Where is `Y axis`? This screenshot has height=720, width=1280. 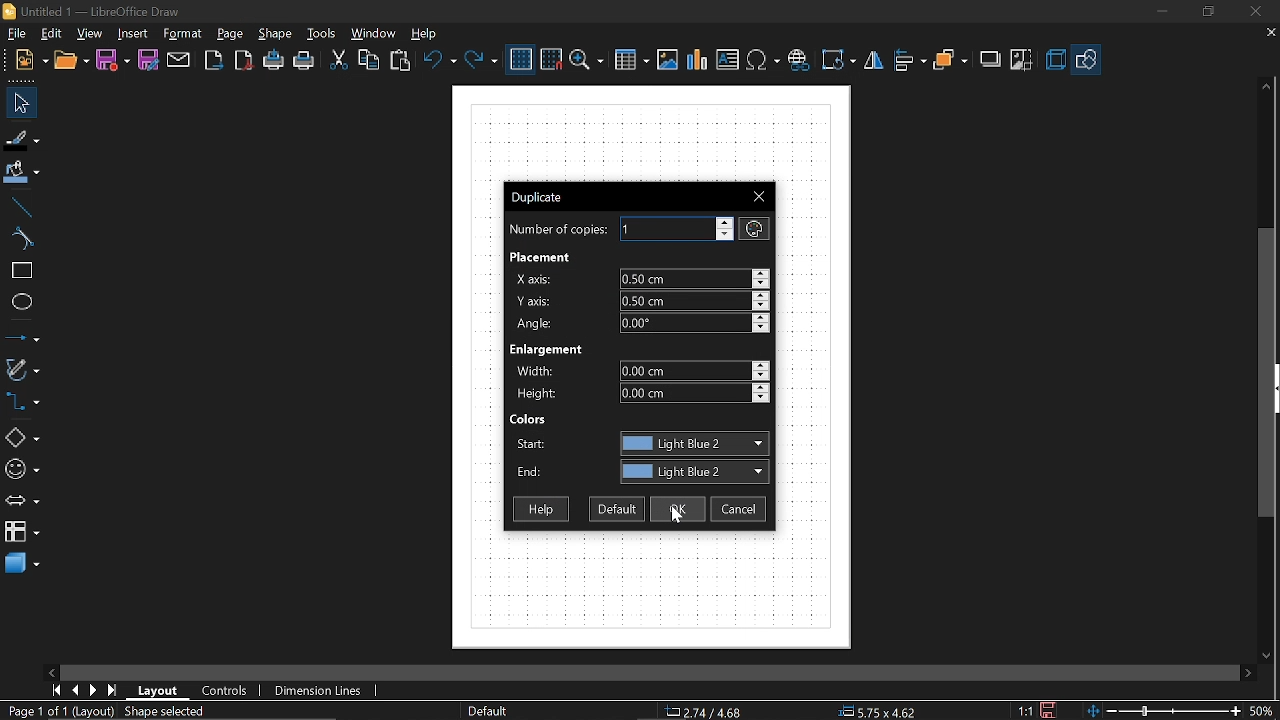
Y axis is located at coordinates (536, 301).